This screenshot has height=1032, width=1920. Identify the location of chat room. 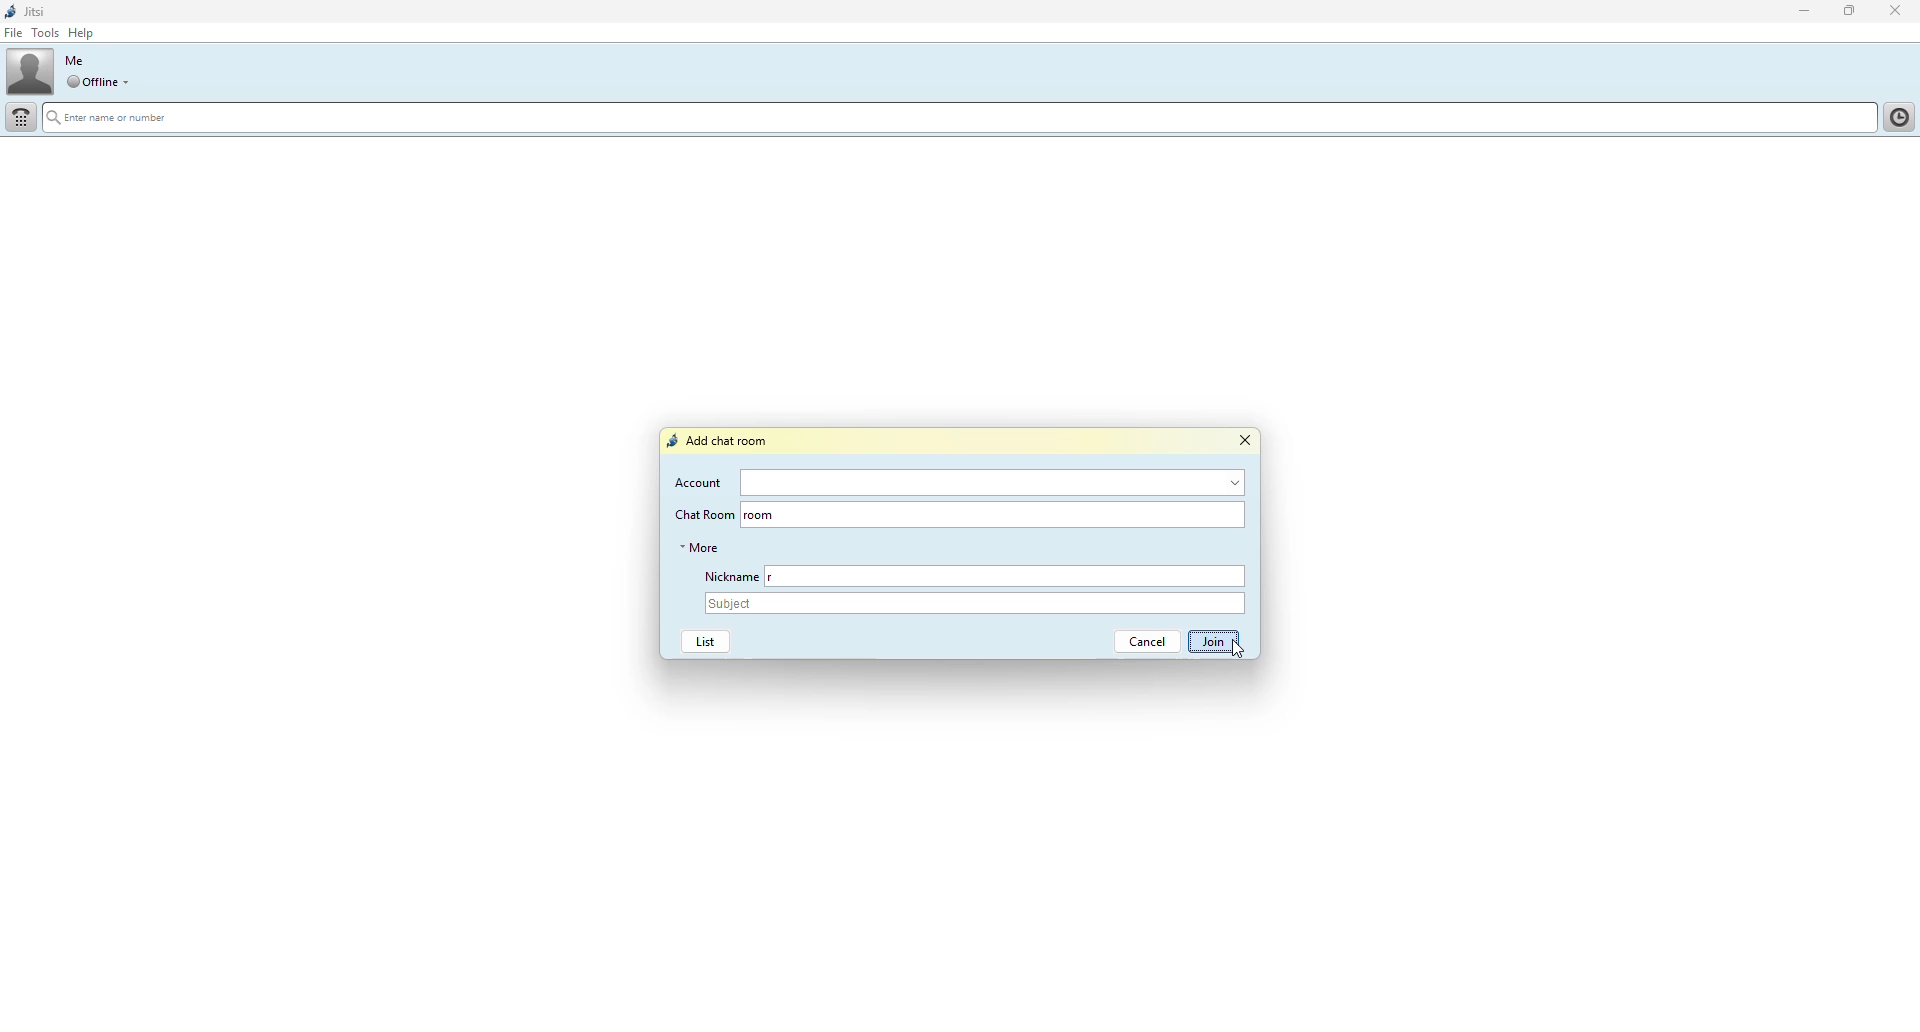
(1012, 514).